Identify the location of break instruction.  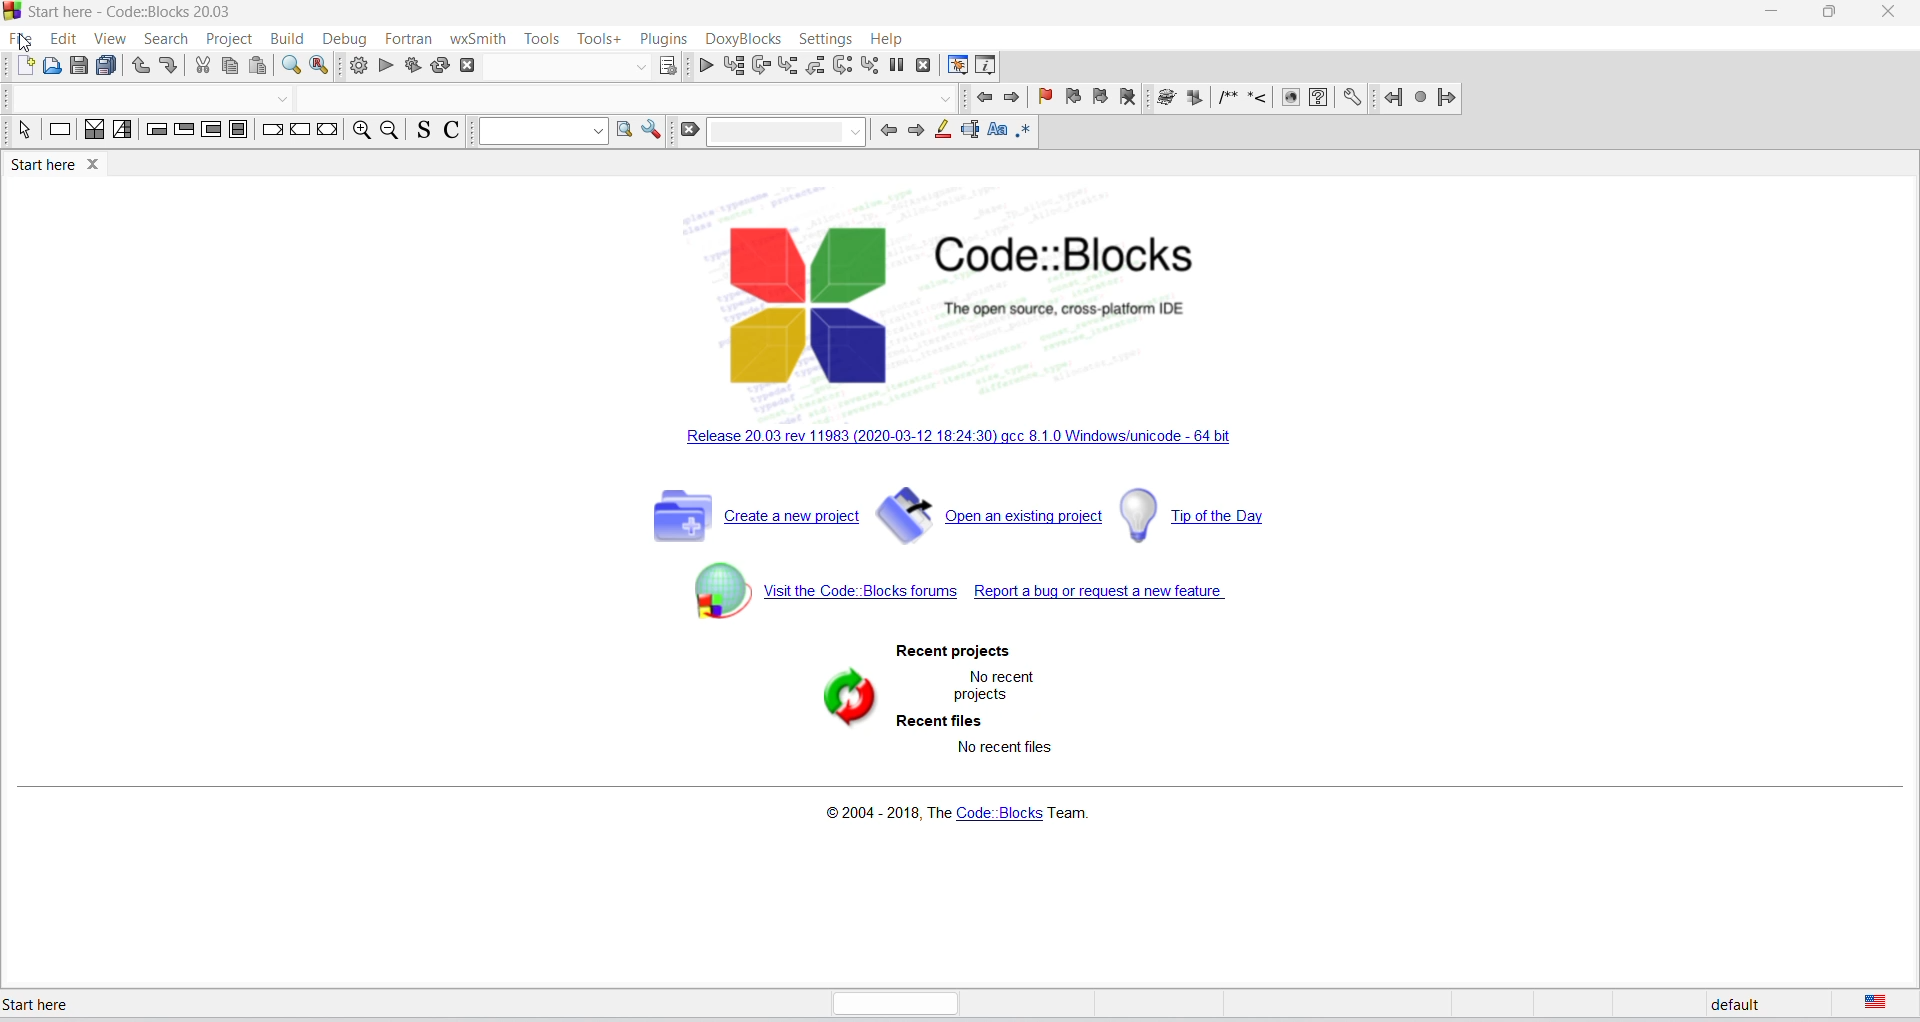
(269, 132).